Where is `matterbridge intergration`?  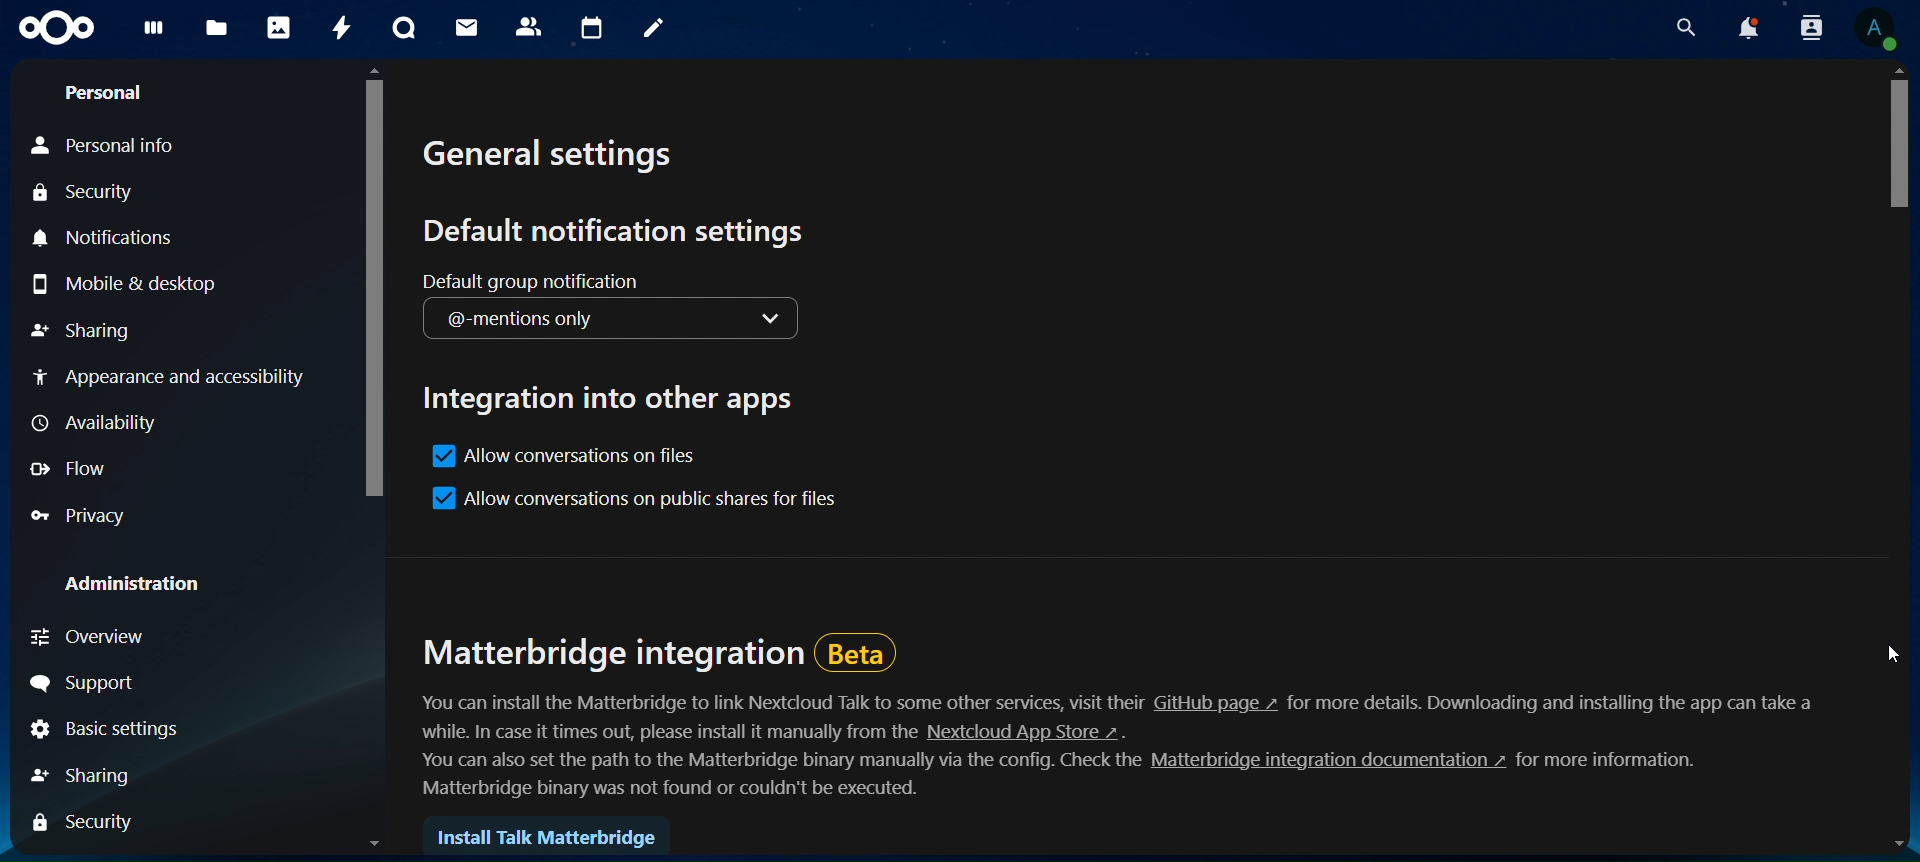 matterbridge intergration is located at coordinates (1117, 714).